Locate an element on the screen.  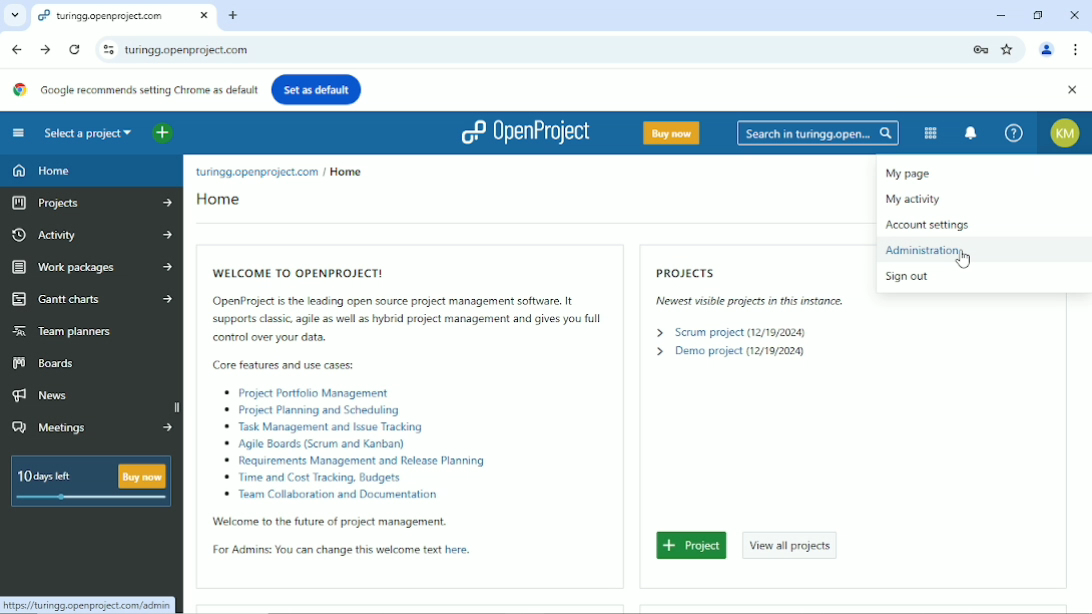
Activity is located at coordinates (91, 233).